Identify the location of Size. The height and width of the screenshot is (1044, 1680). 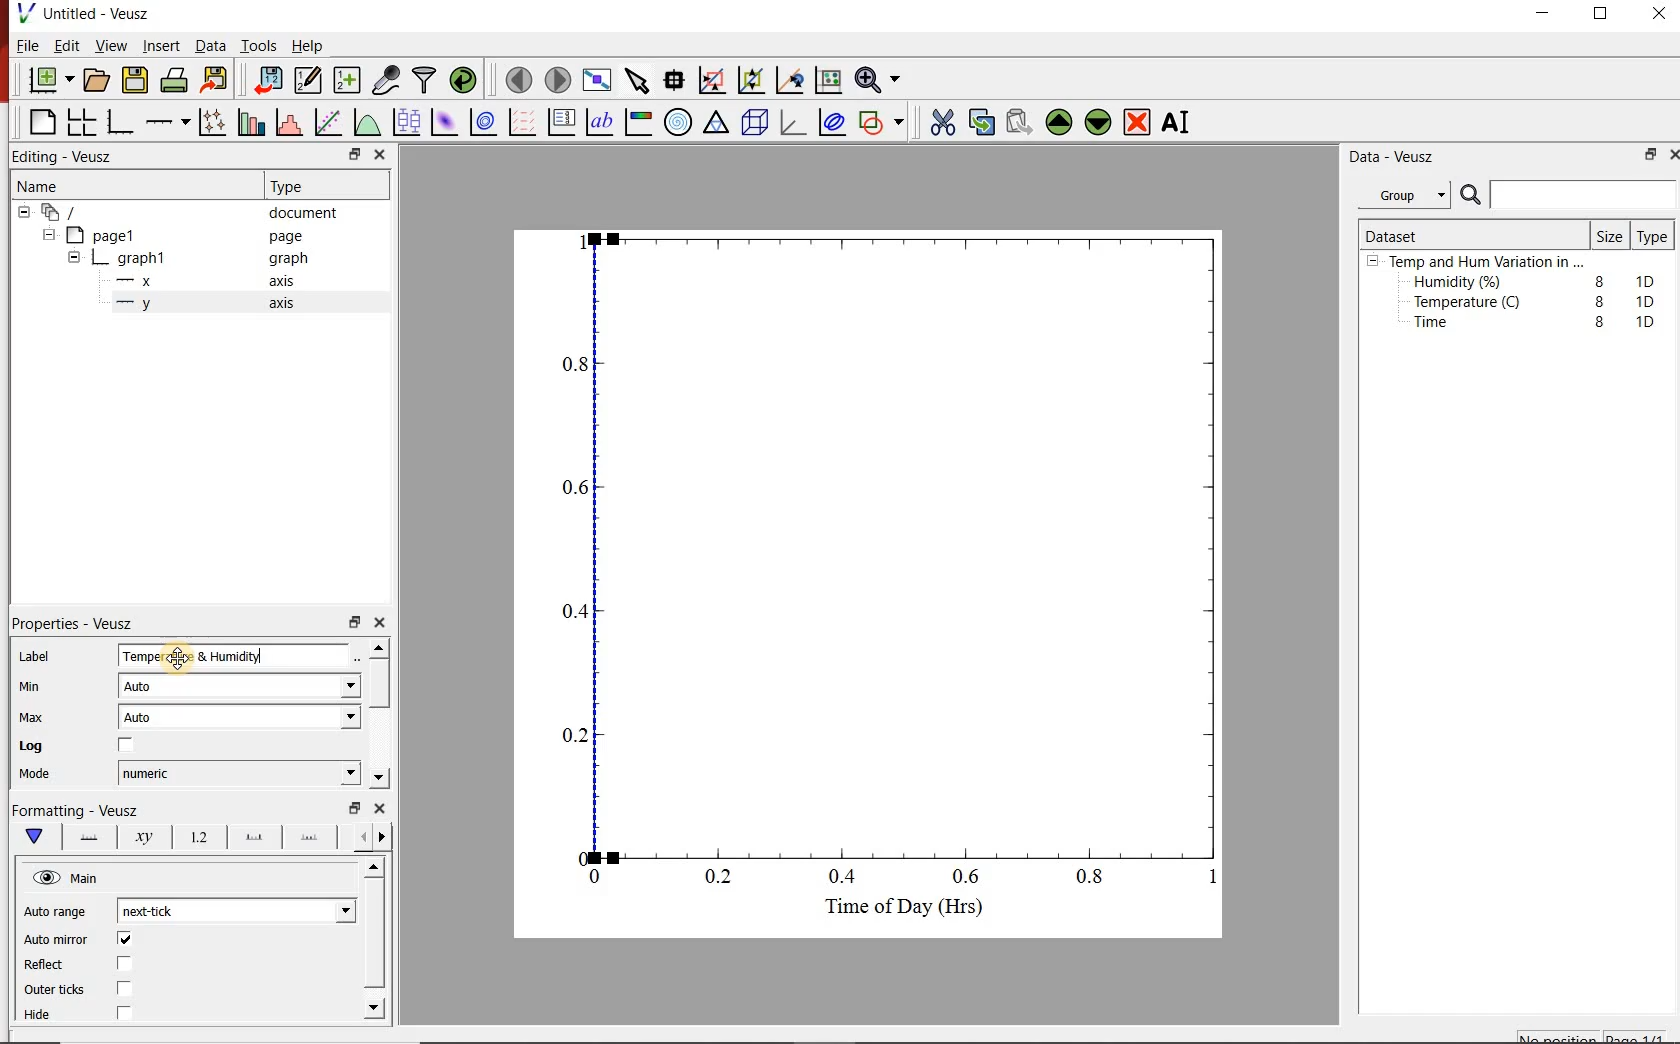
(1608, 235).